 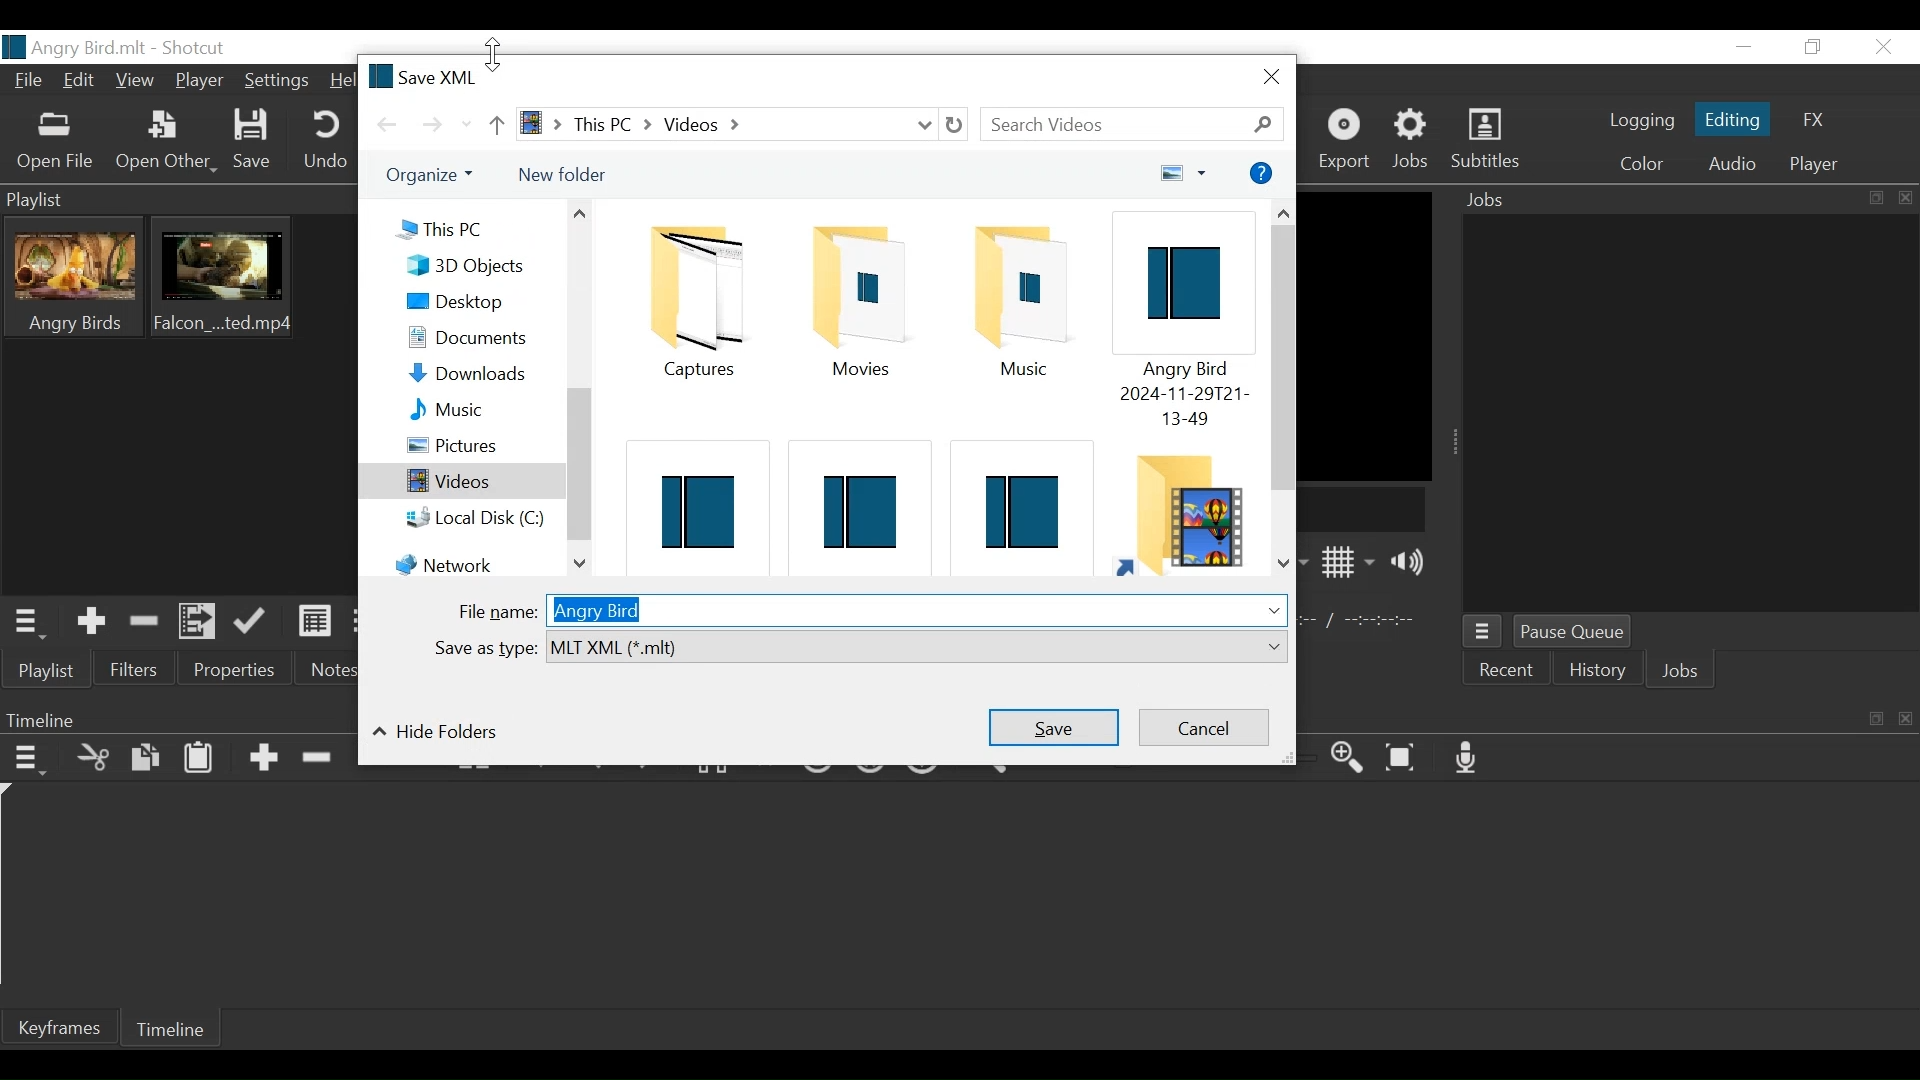 I want to click on Folder, so click(x=855, y=301).